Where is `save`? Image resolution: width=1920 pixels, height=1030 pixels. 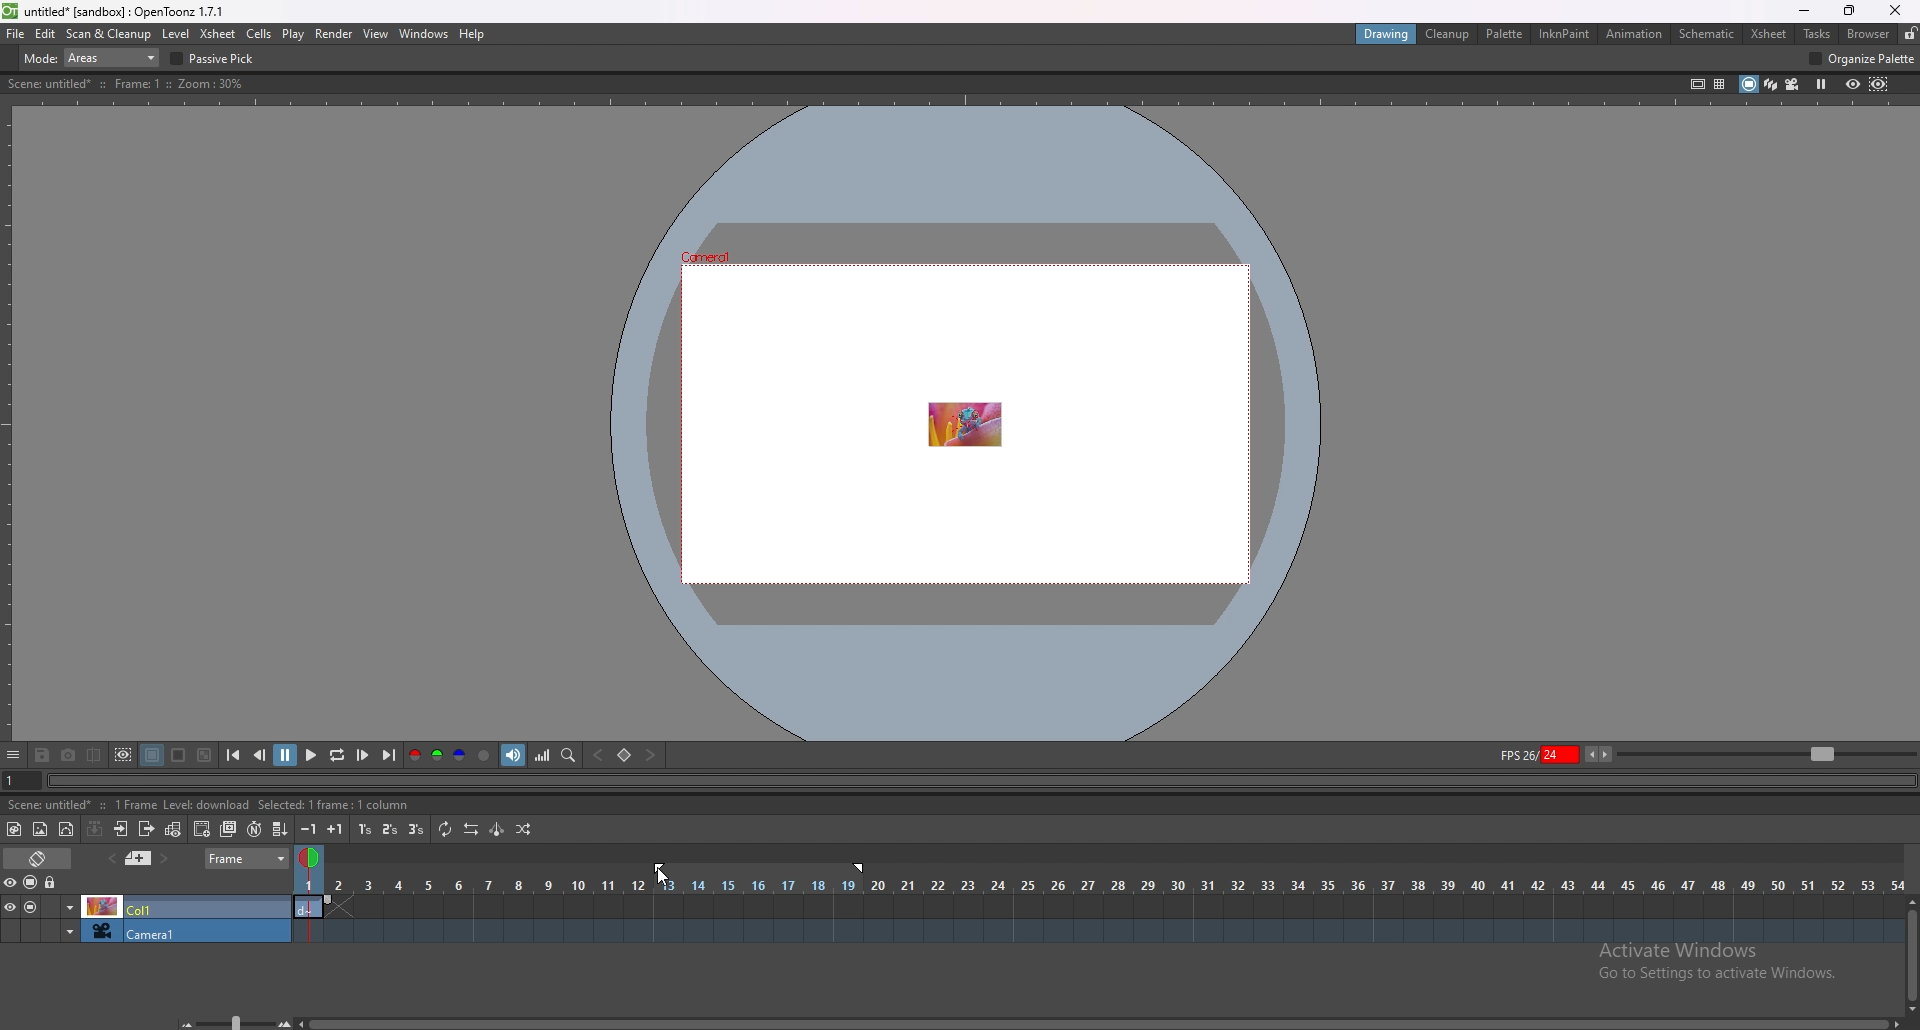
save is located at coordinates (42, 756).